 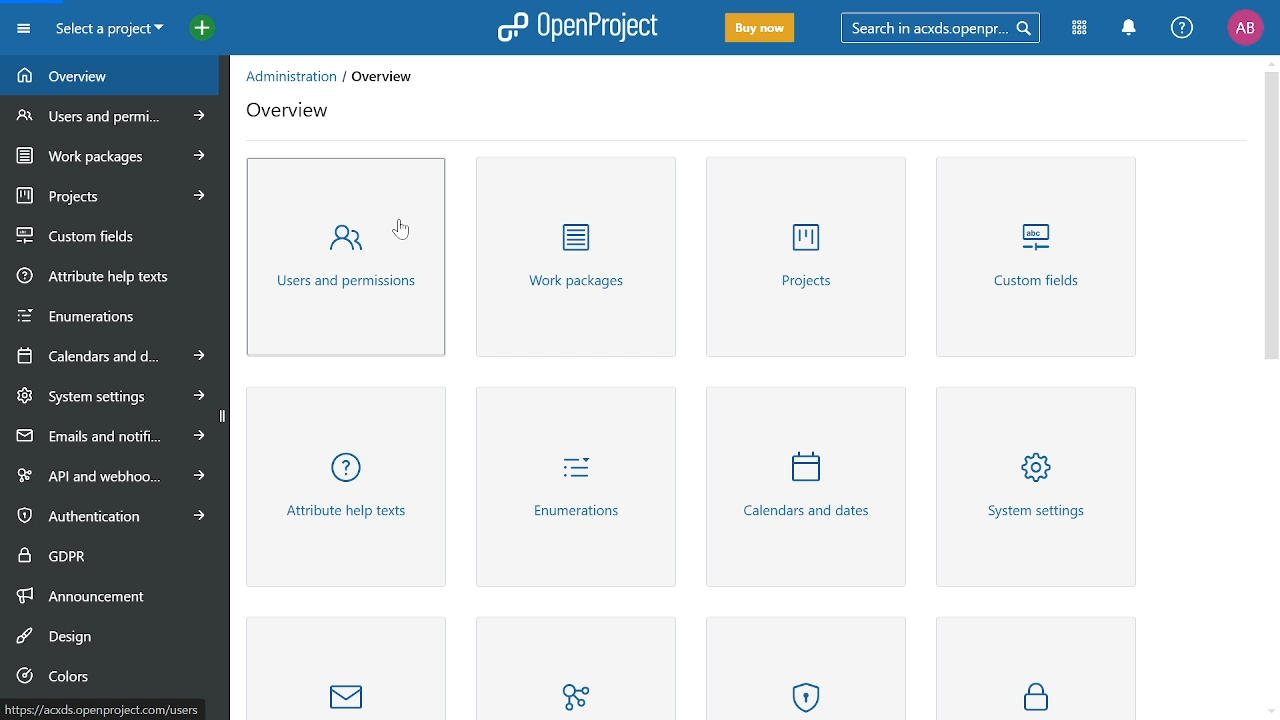 I want to click on Calenders and date, so click(x=114, y=361).